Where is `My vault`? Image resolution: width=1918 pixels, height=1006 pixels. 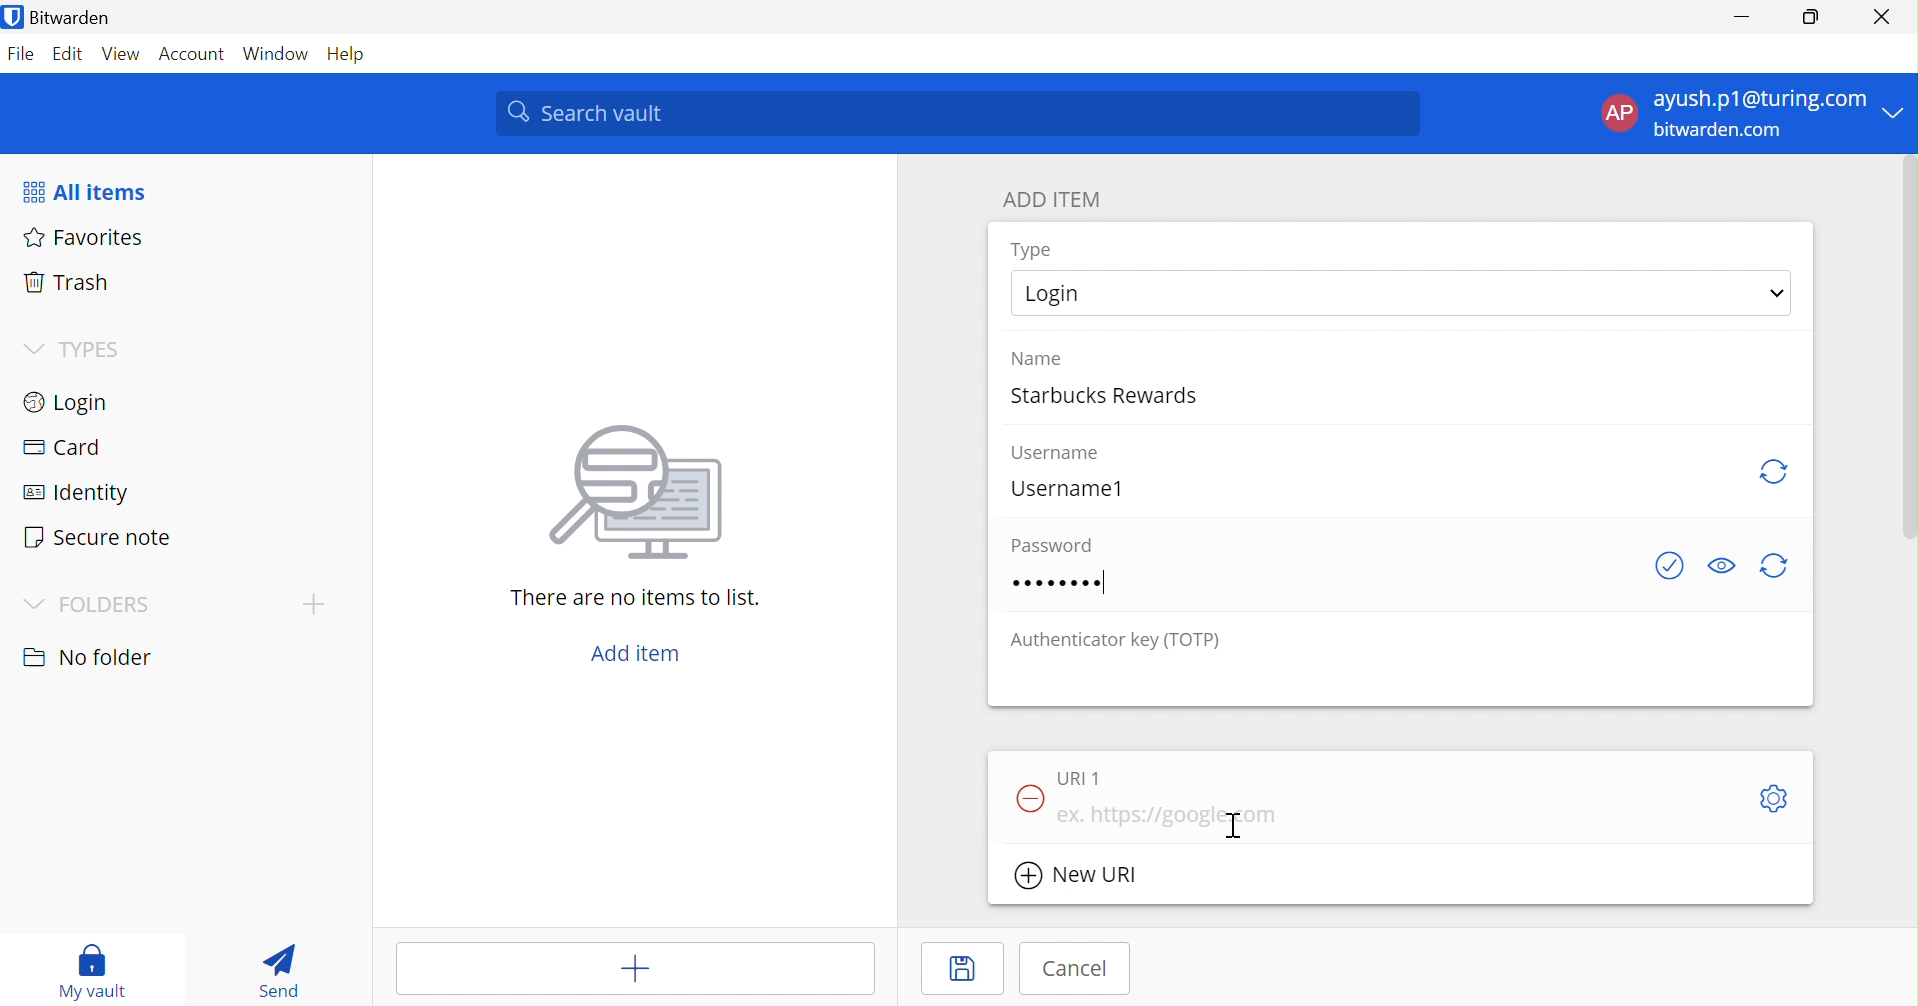 My vault is located at coordinates (98, 972).